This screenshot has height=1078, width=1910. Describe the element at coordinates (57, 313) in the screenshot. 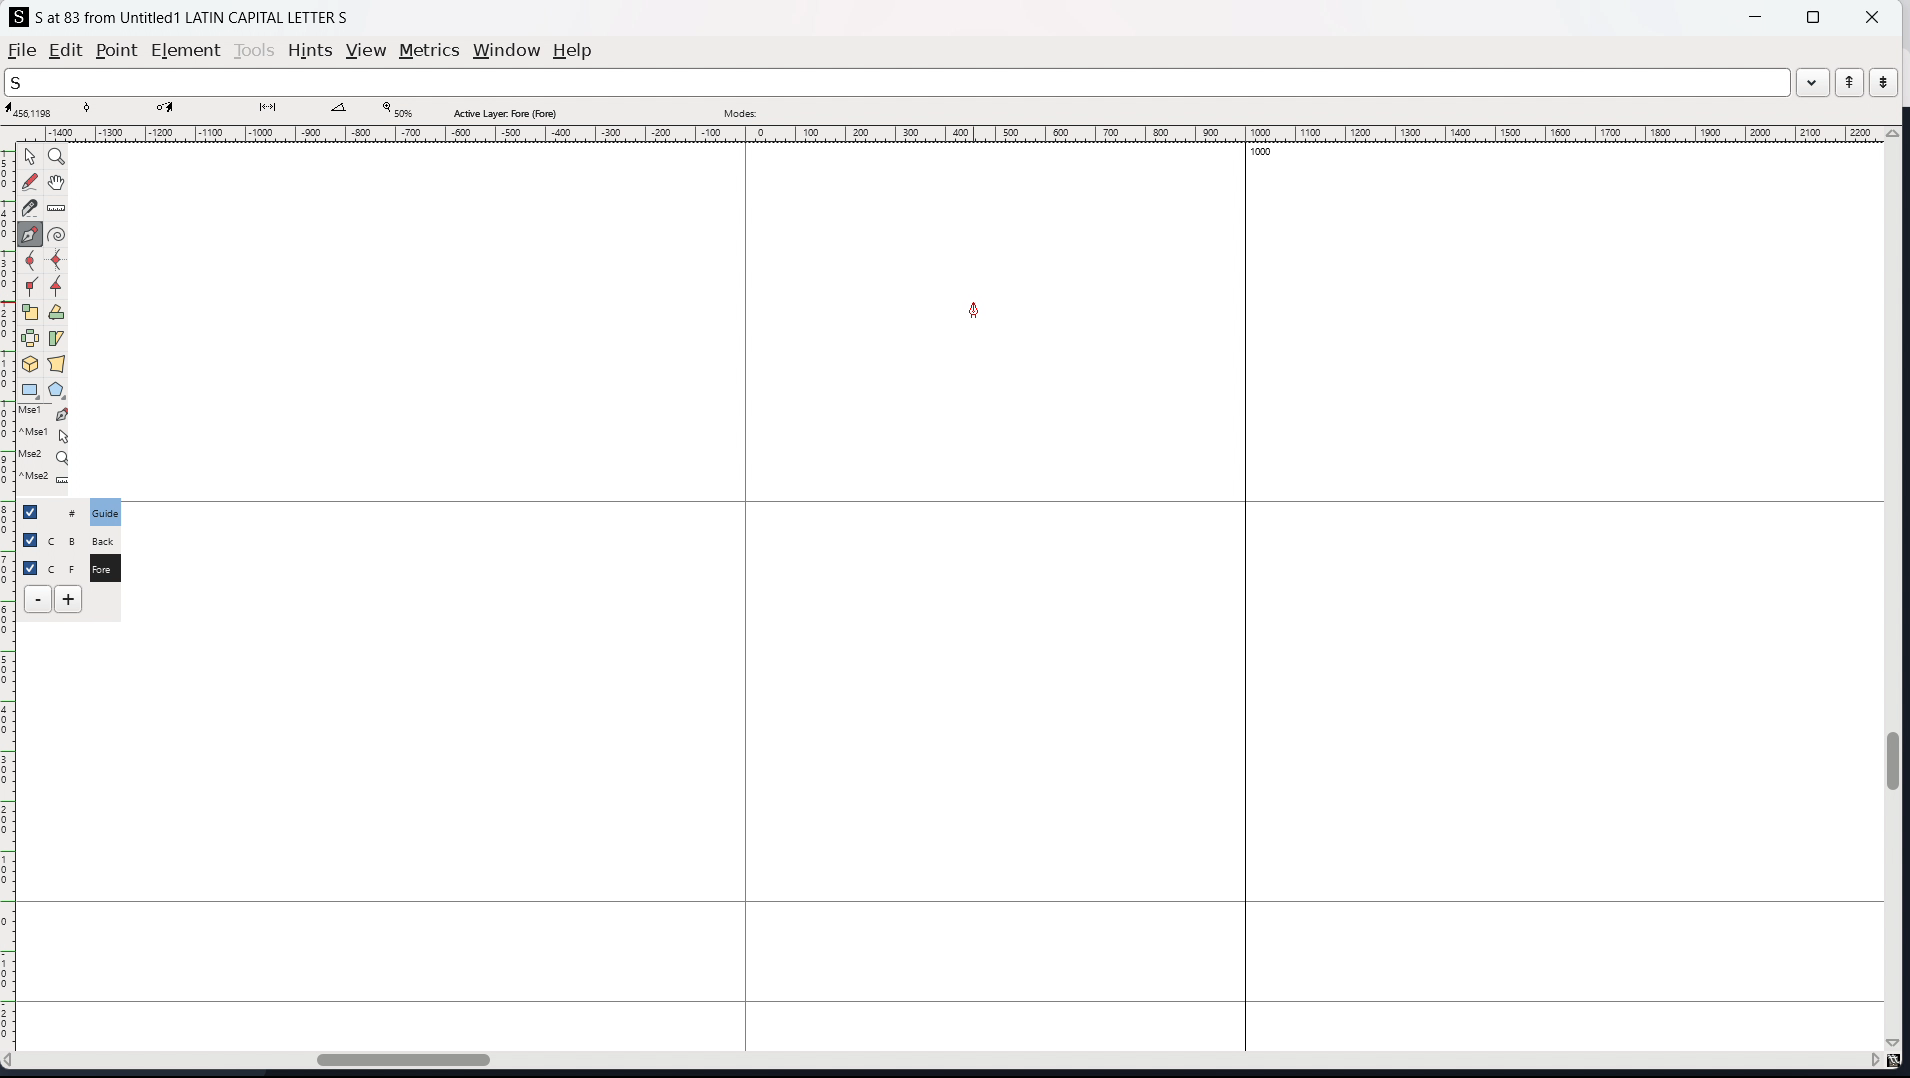

I see `rotate selection` at that location.